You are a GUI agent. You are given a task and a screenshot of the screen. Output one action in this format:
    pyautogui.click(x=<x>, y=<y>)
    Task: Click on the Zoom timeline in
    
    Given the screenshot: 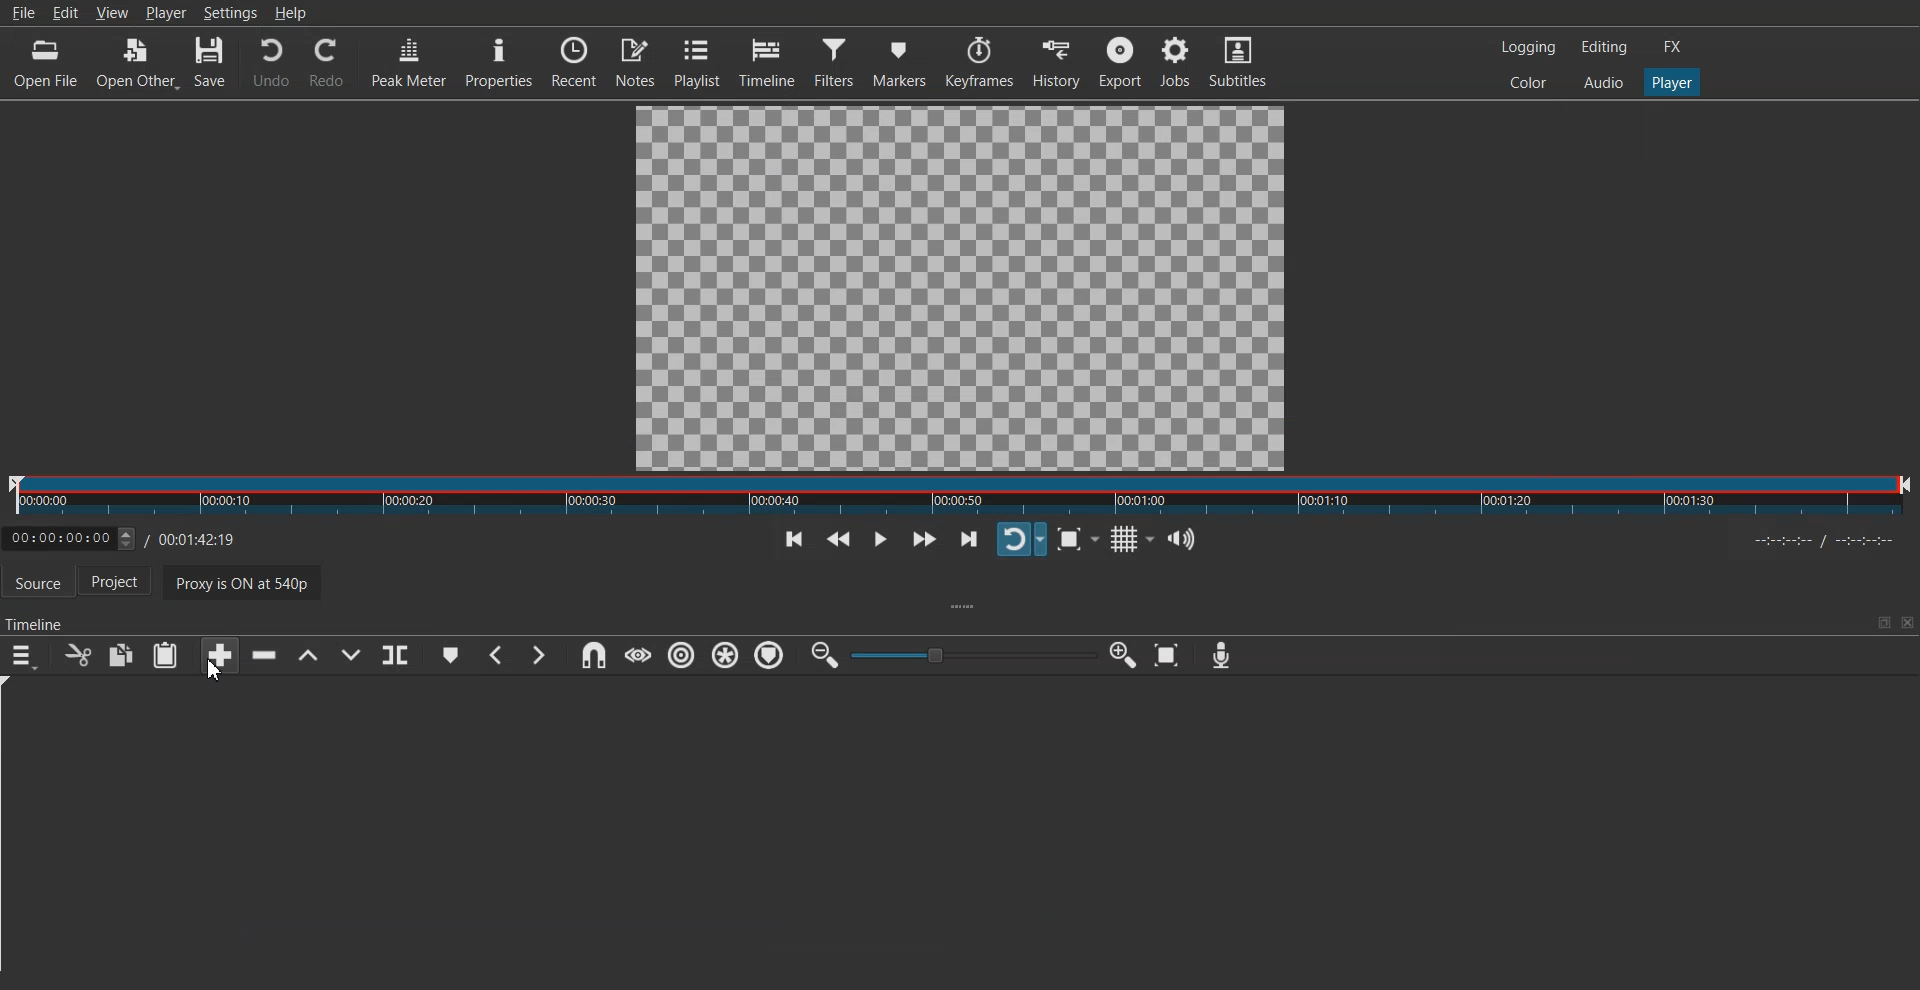 What is the action you would take?
    pyautogui.click(x=1122, y=655)
    